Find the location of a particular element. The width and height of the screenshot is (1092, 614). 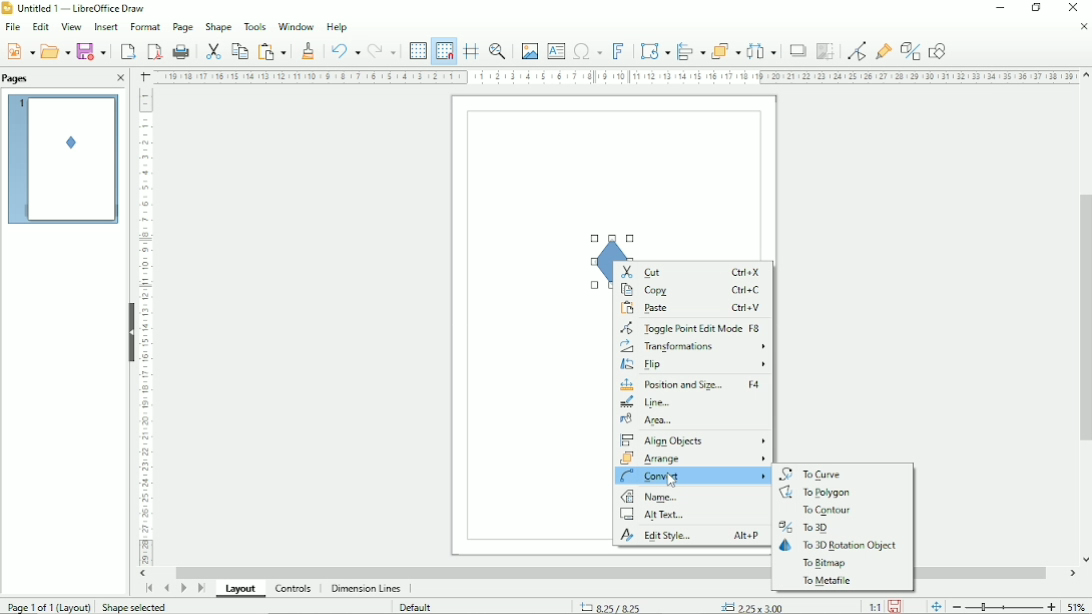

Scroll to next page is located at coordinates (184, 589).